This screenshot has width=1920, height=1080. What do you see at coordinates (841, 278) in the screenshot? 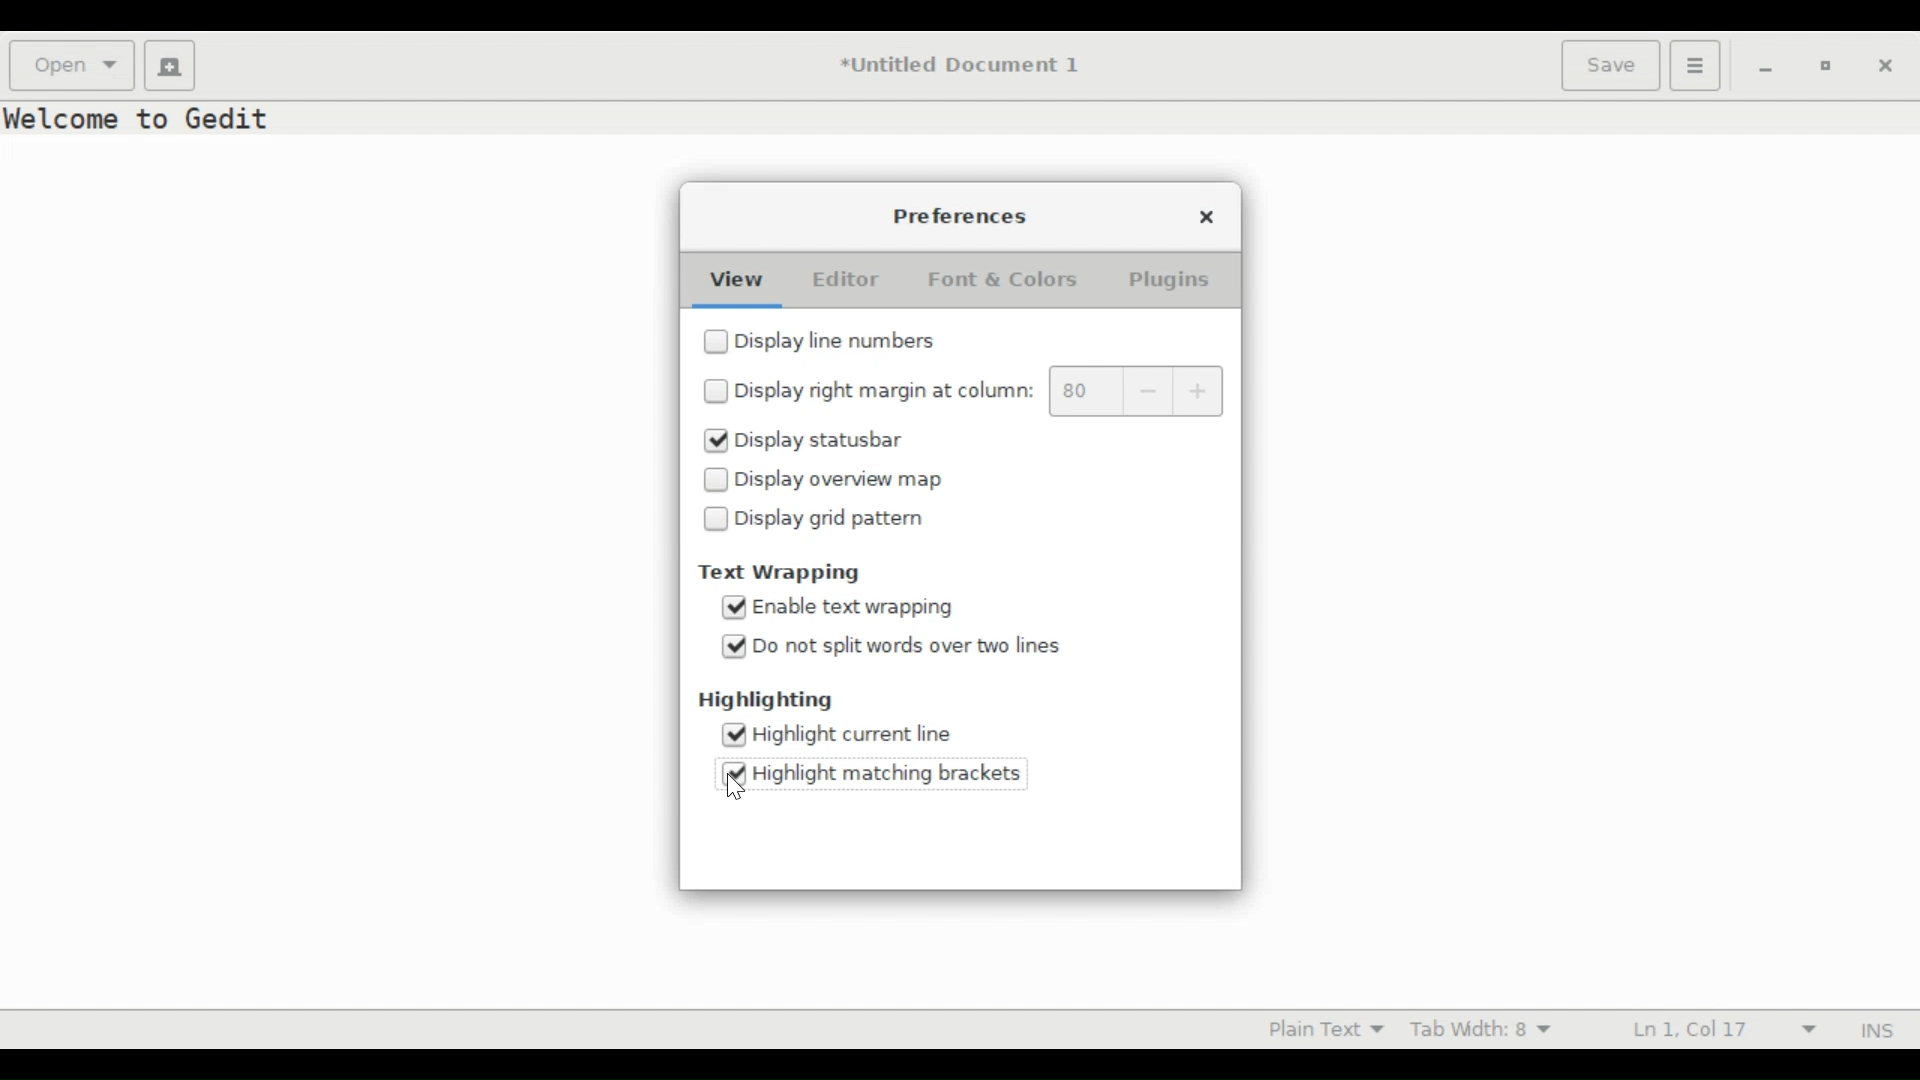
I see `Editor` at bounding box center [841, 278].